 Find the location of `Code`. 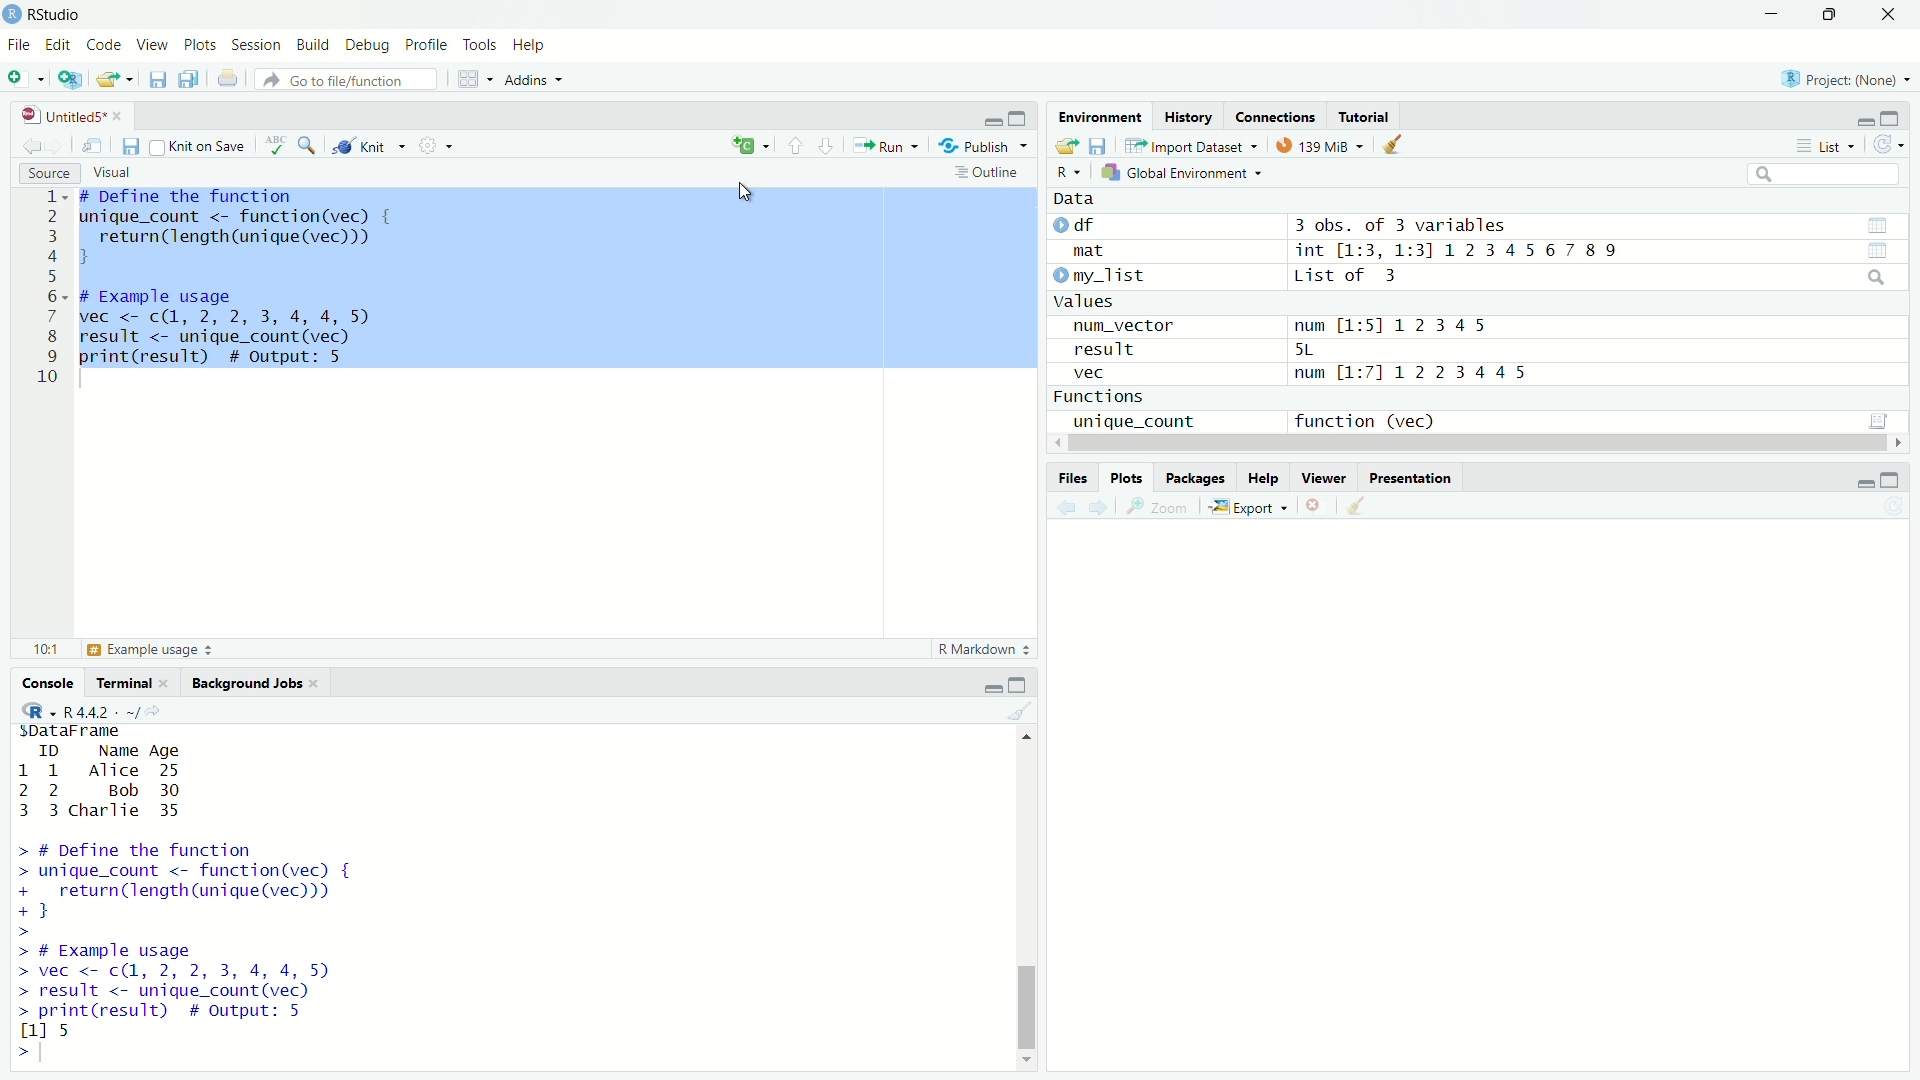

Code is located at coordinates (105, 46).